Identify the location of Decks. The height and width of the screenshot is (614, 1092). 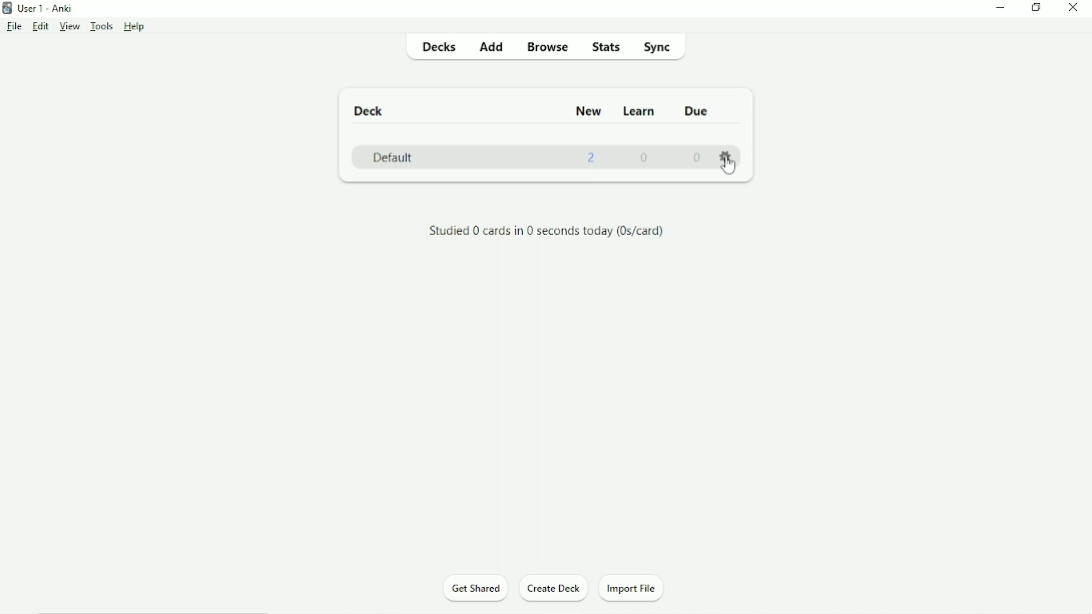
(442, 46).